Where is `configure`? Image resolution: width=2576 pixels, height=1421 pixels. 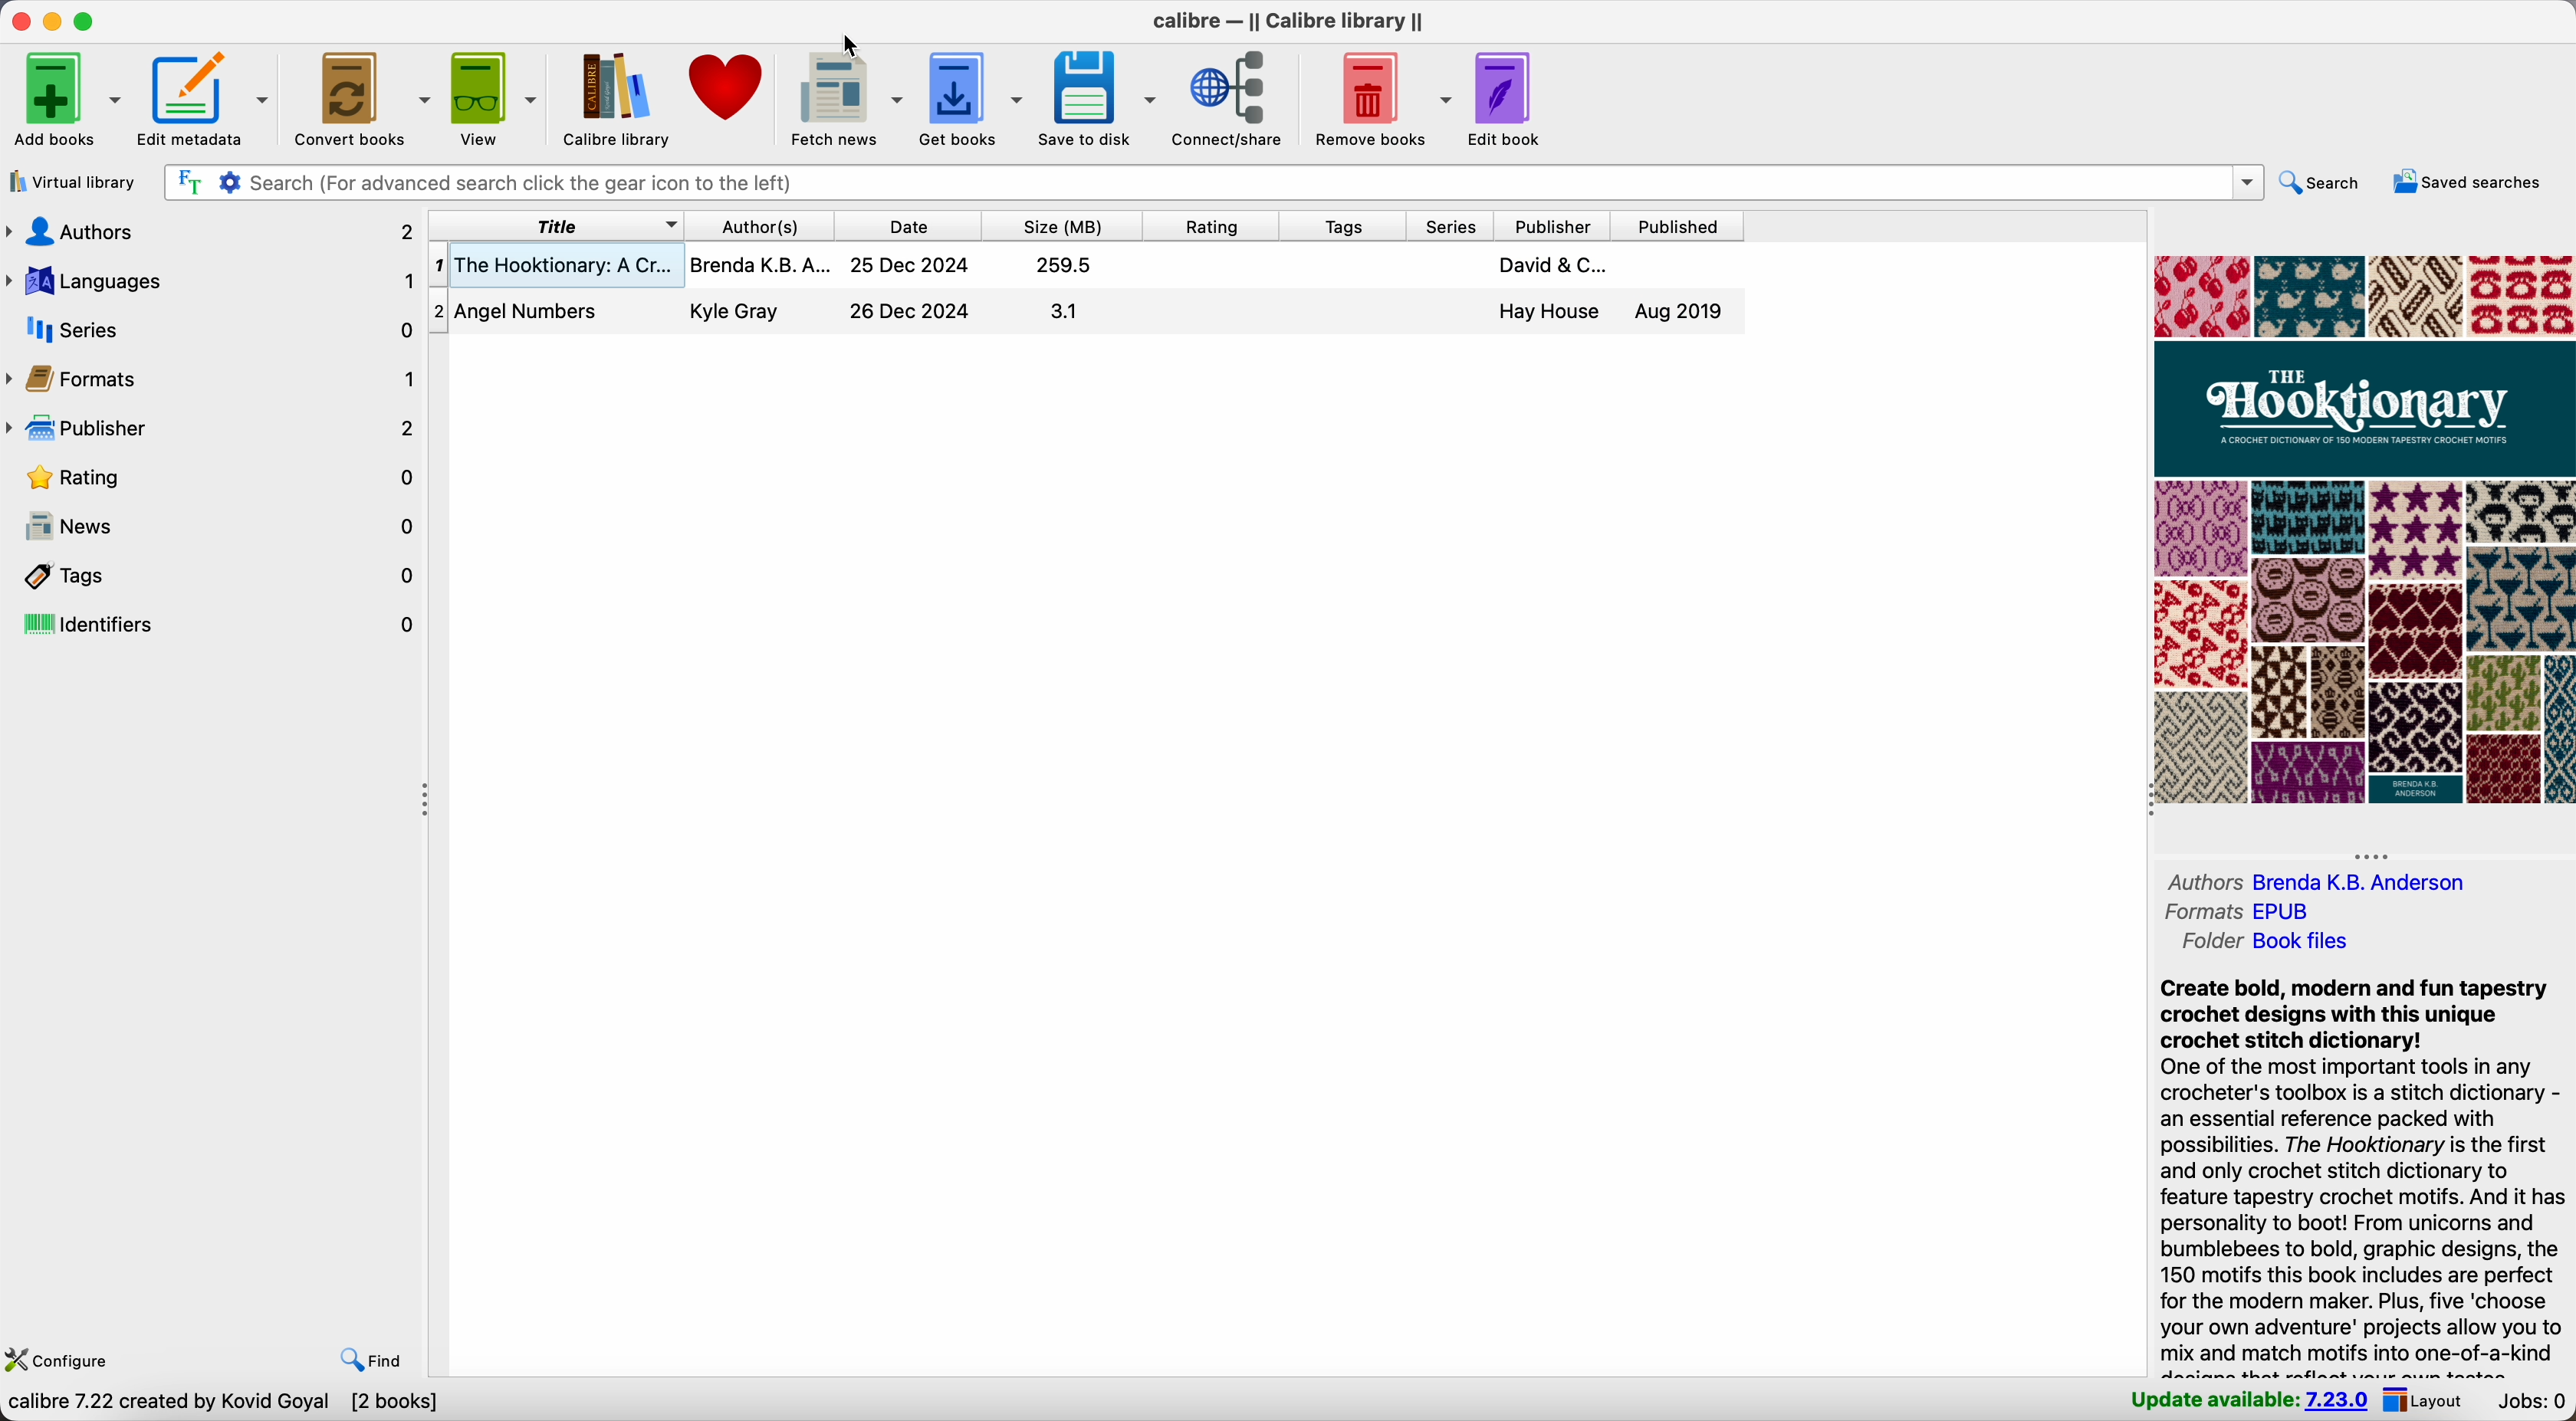 configure is located at coordinates (56, 1362).